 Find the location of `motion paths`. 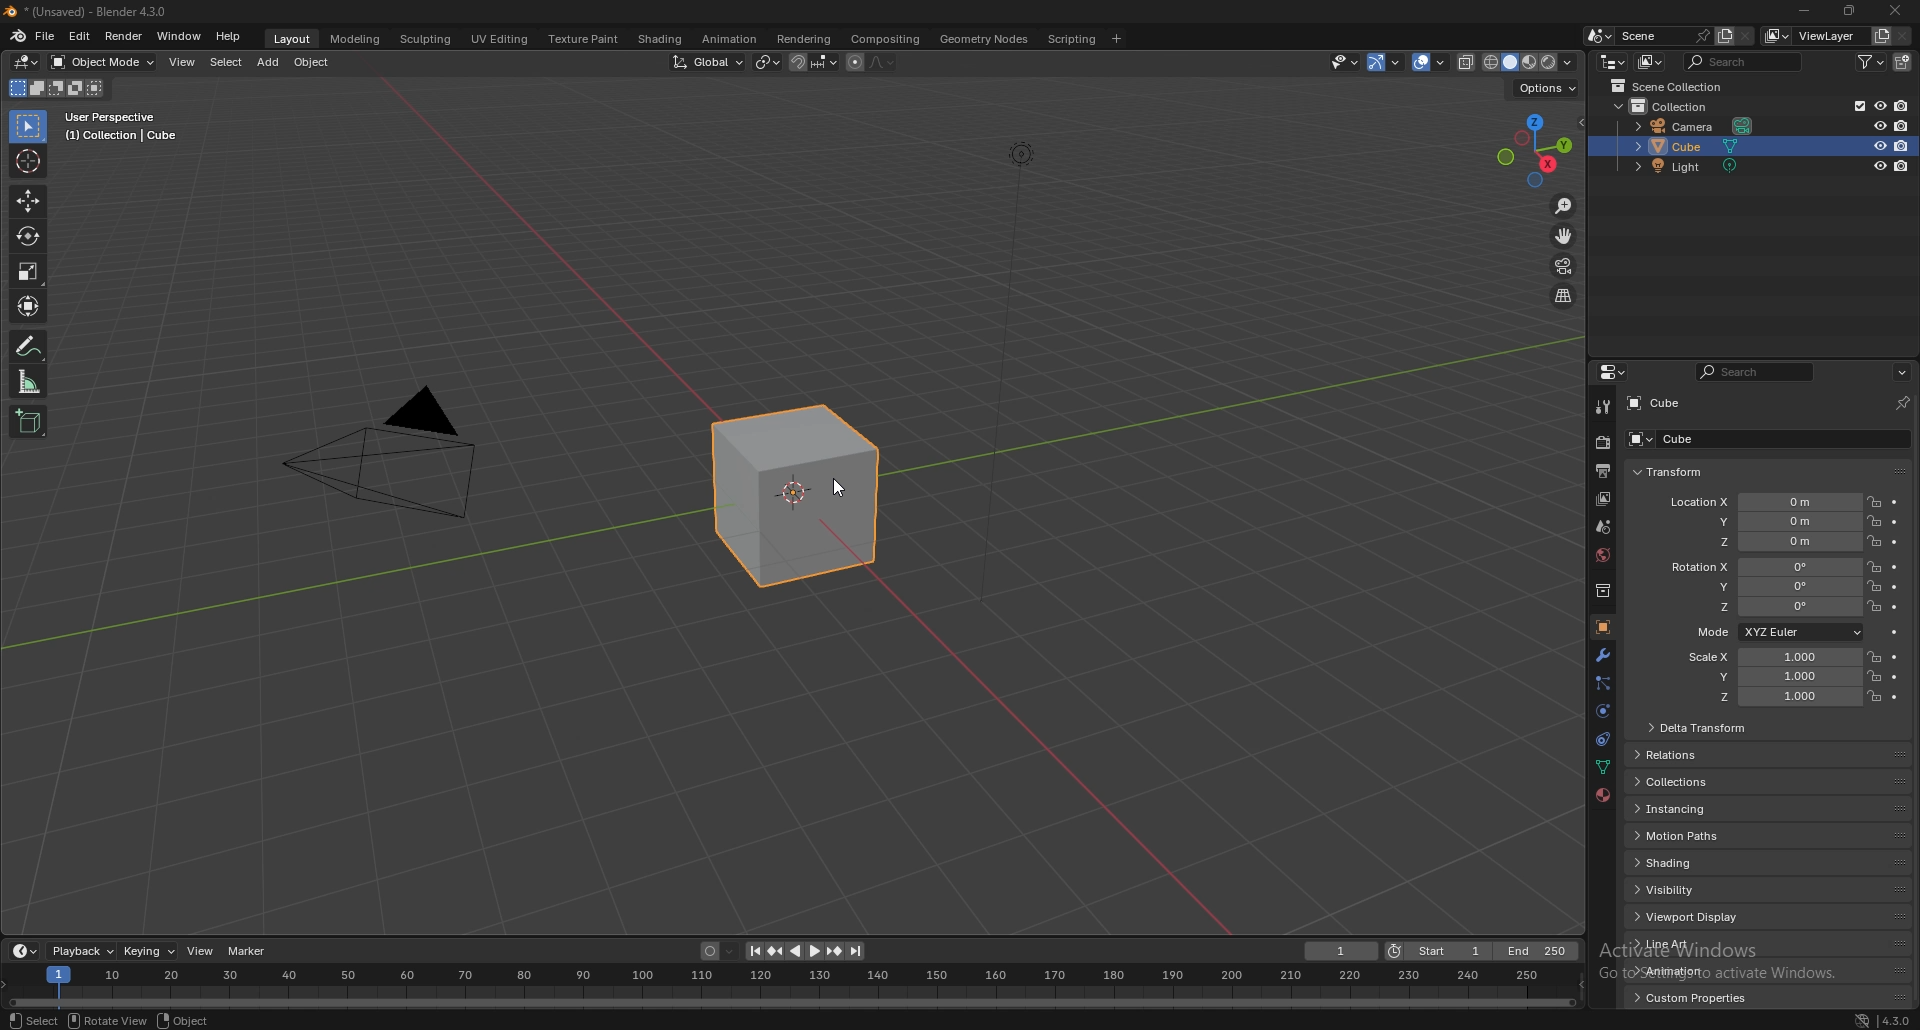

motion paths is located at coordinates (1688, 836).